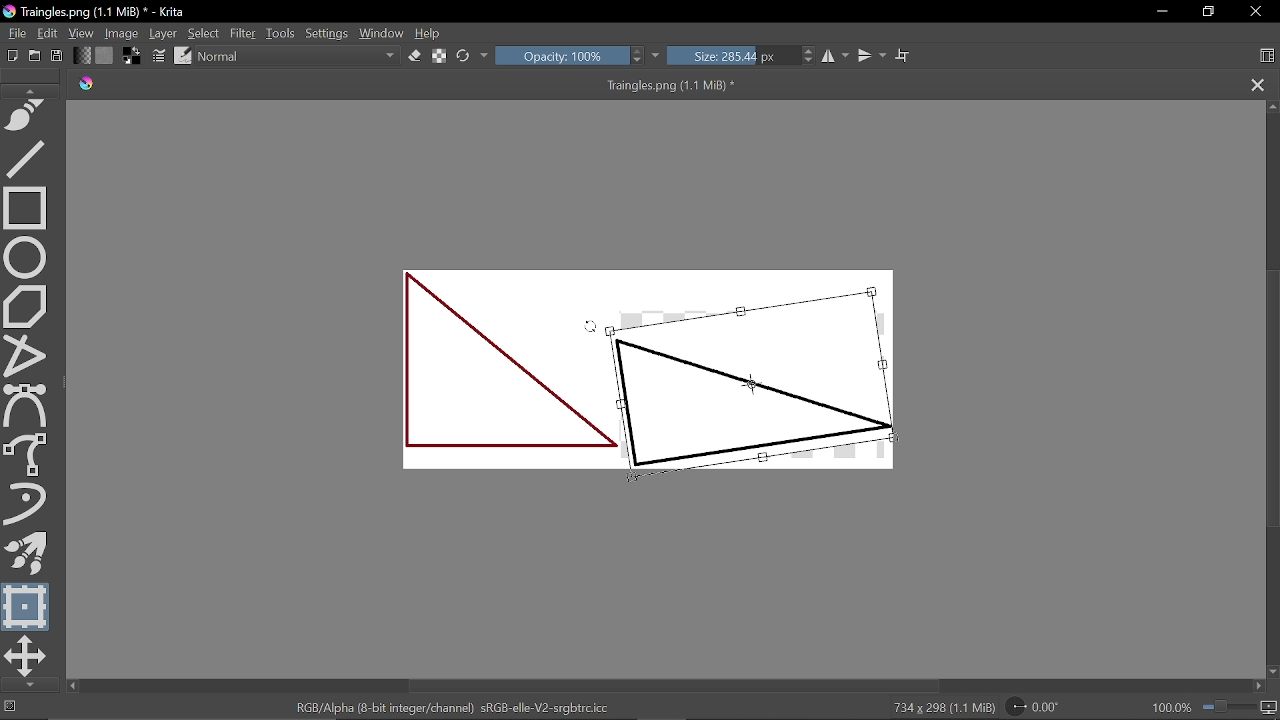  What do you see at coordinates (29, 353) in the screenshot?
I see `Polyline tool` at bounding box center [29, 353].